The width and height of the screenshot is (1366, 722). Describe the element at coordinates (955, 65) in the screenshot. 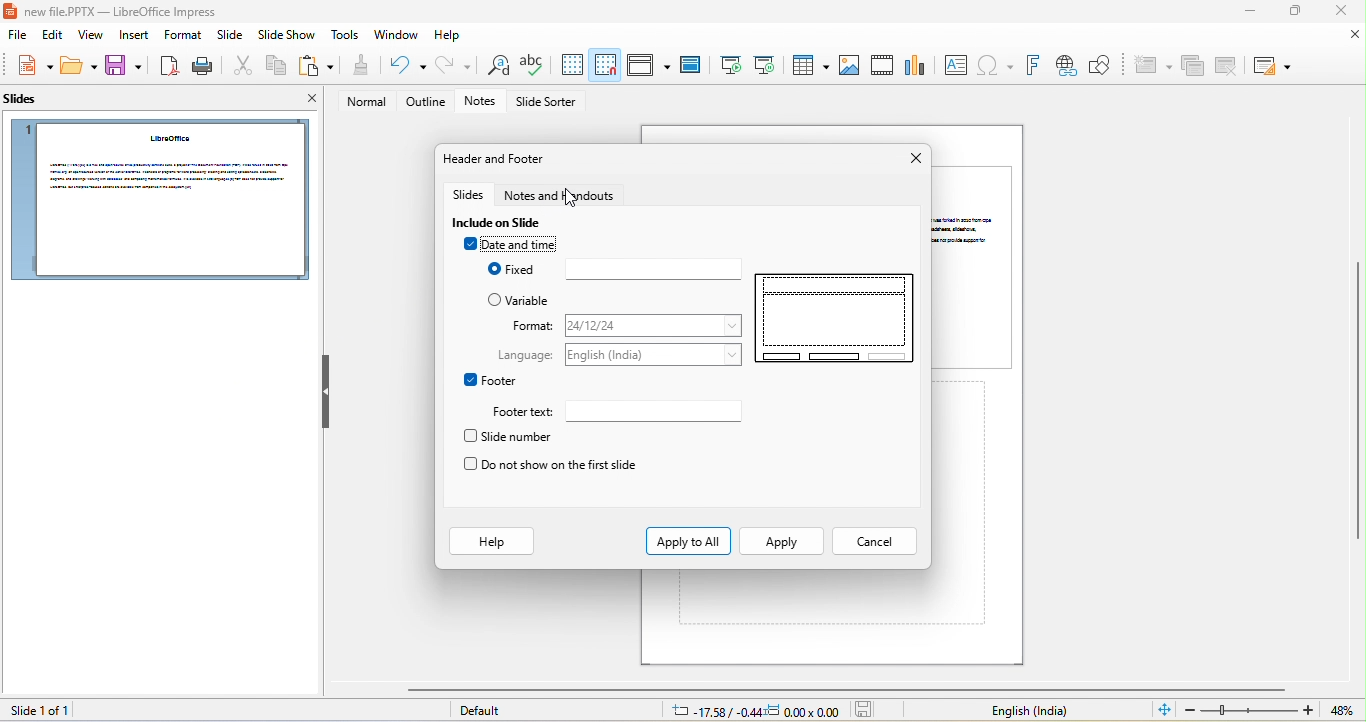

I see `text box` at that location.